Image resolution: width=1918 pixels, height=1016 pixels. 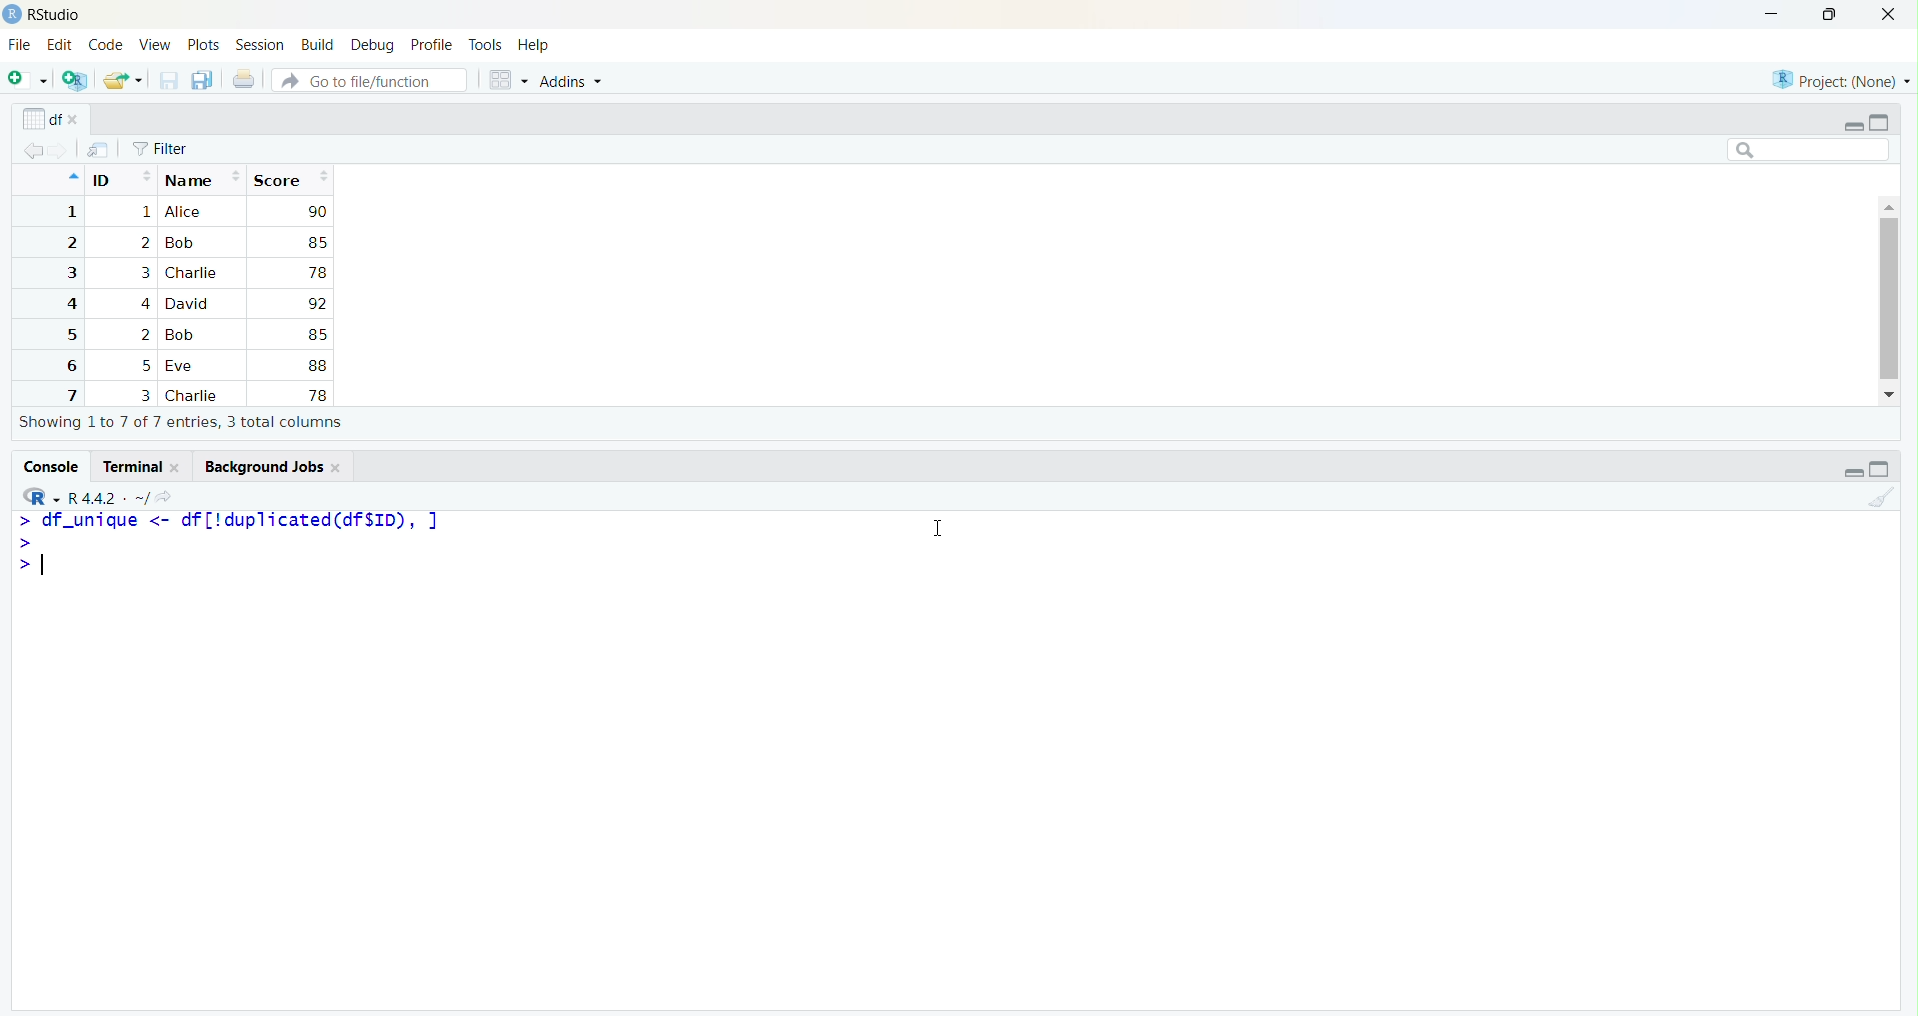 I want to click on minimize, so click(x=1771, y=16).